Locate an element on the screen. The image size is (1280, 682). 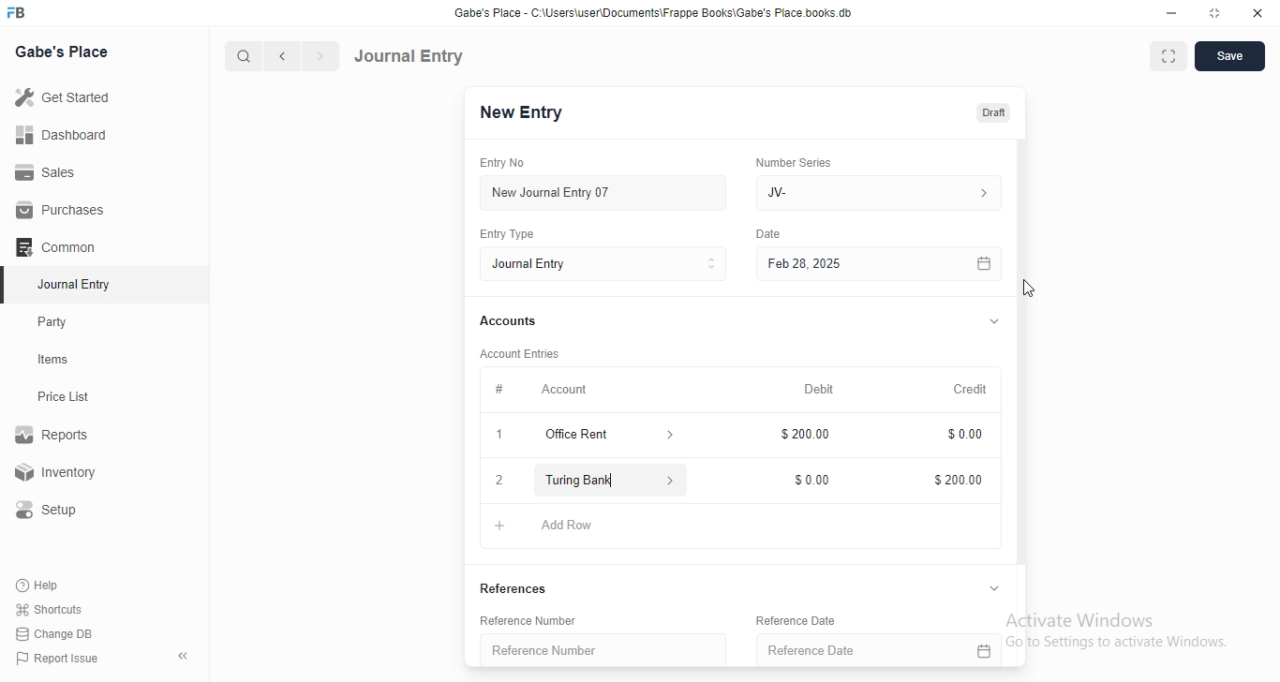
tems is located at coordinates (61, 360).